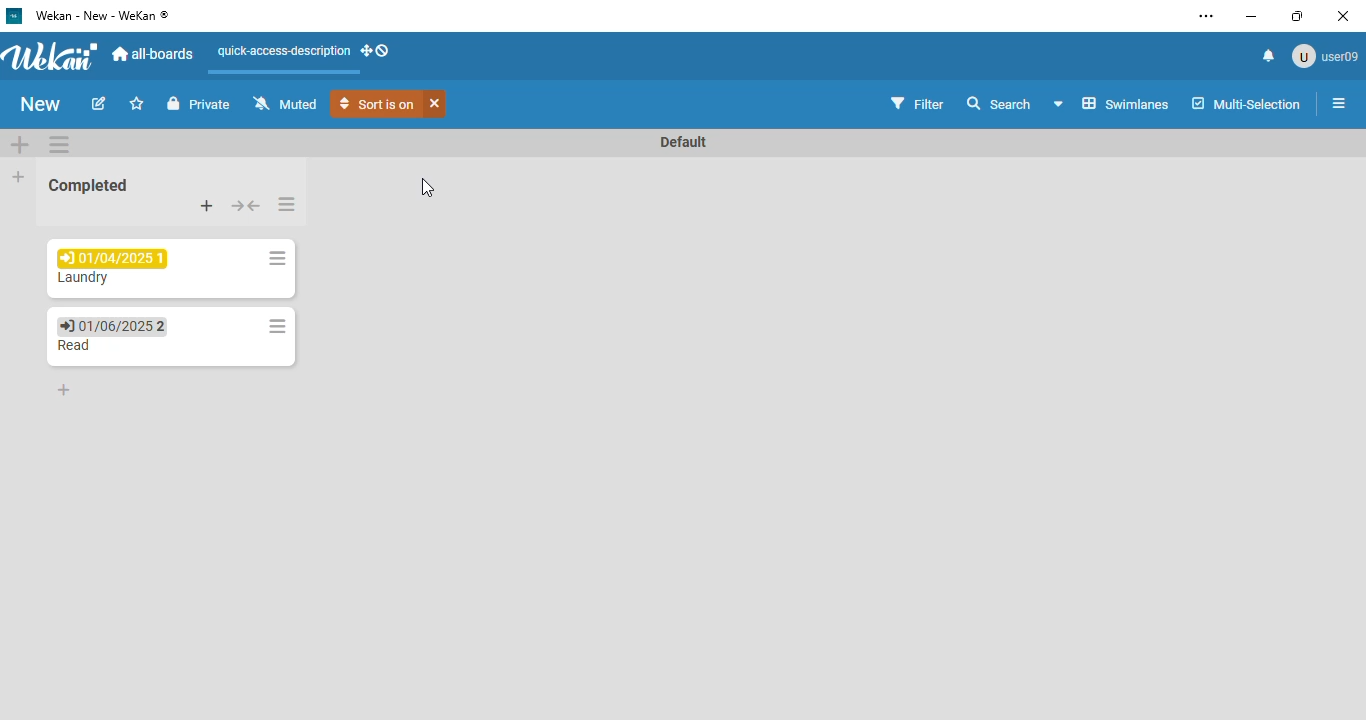  What do you see at coordinates (377, 51) in the screenshot?
I see `show-desktop-drag-handles` at bounding box center [377, 51].